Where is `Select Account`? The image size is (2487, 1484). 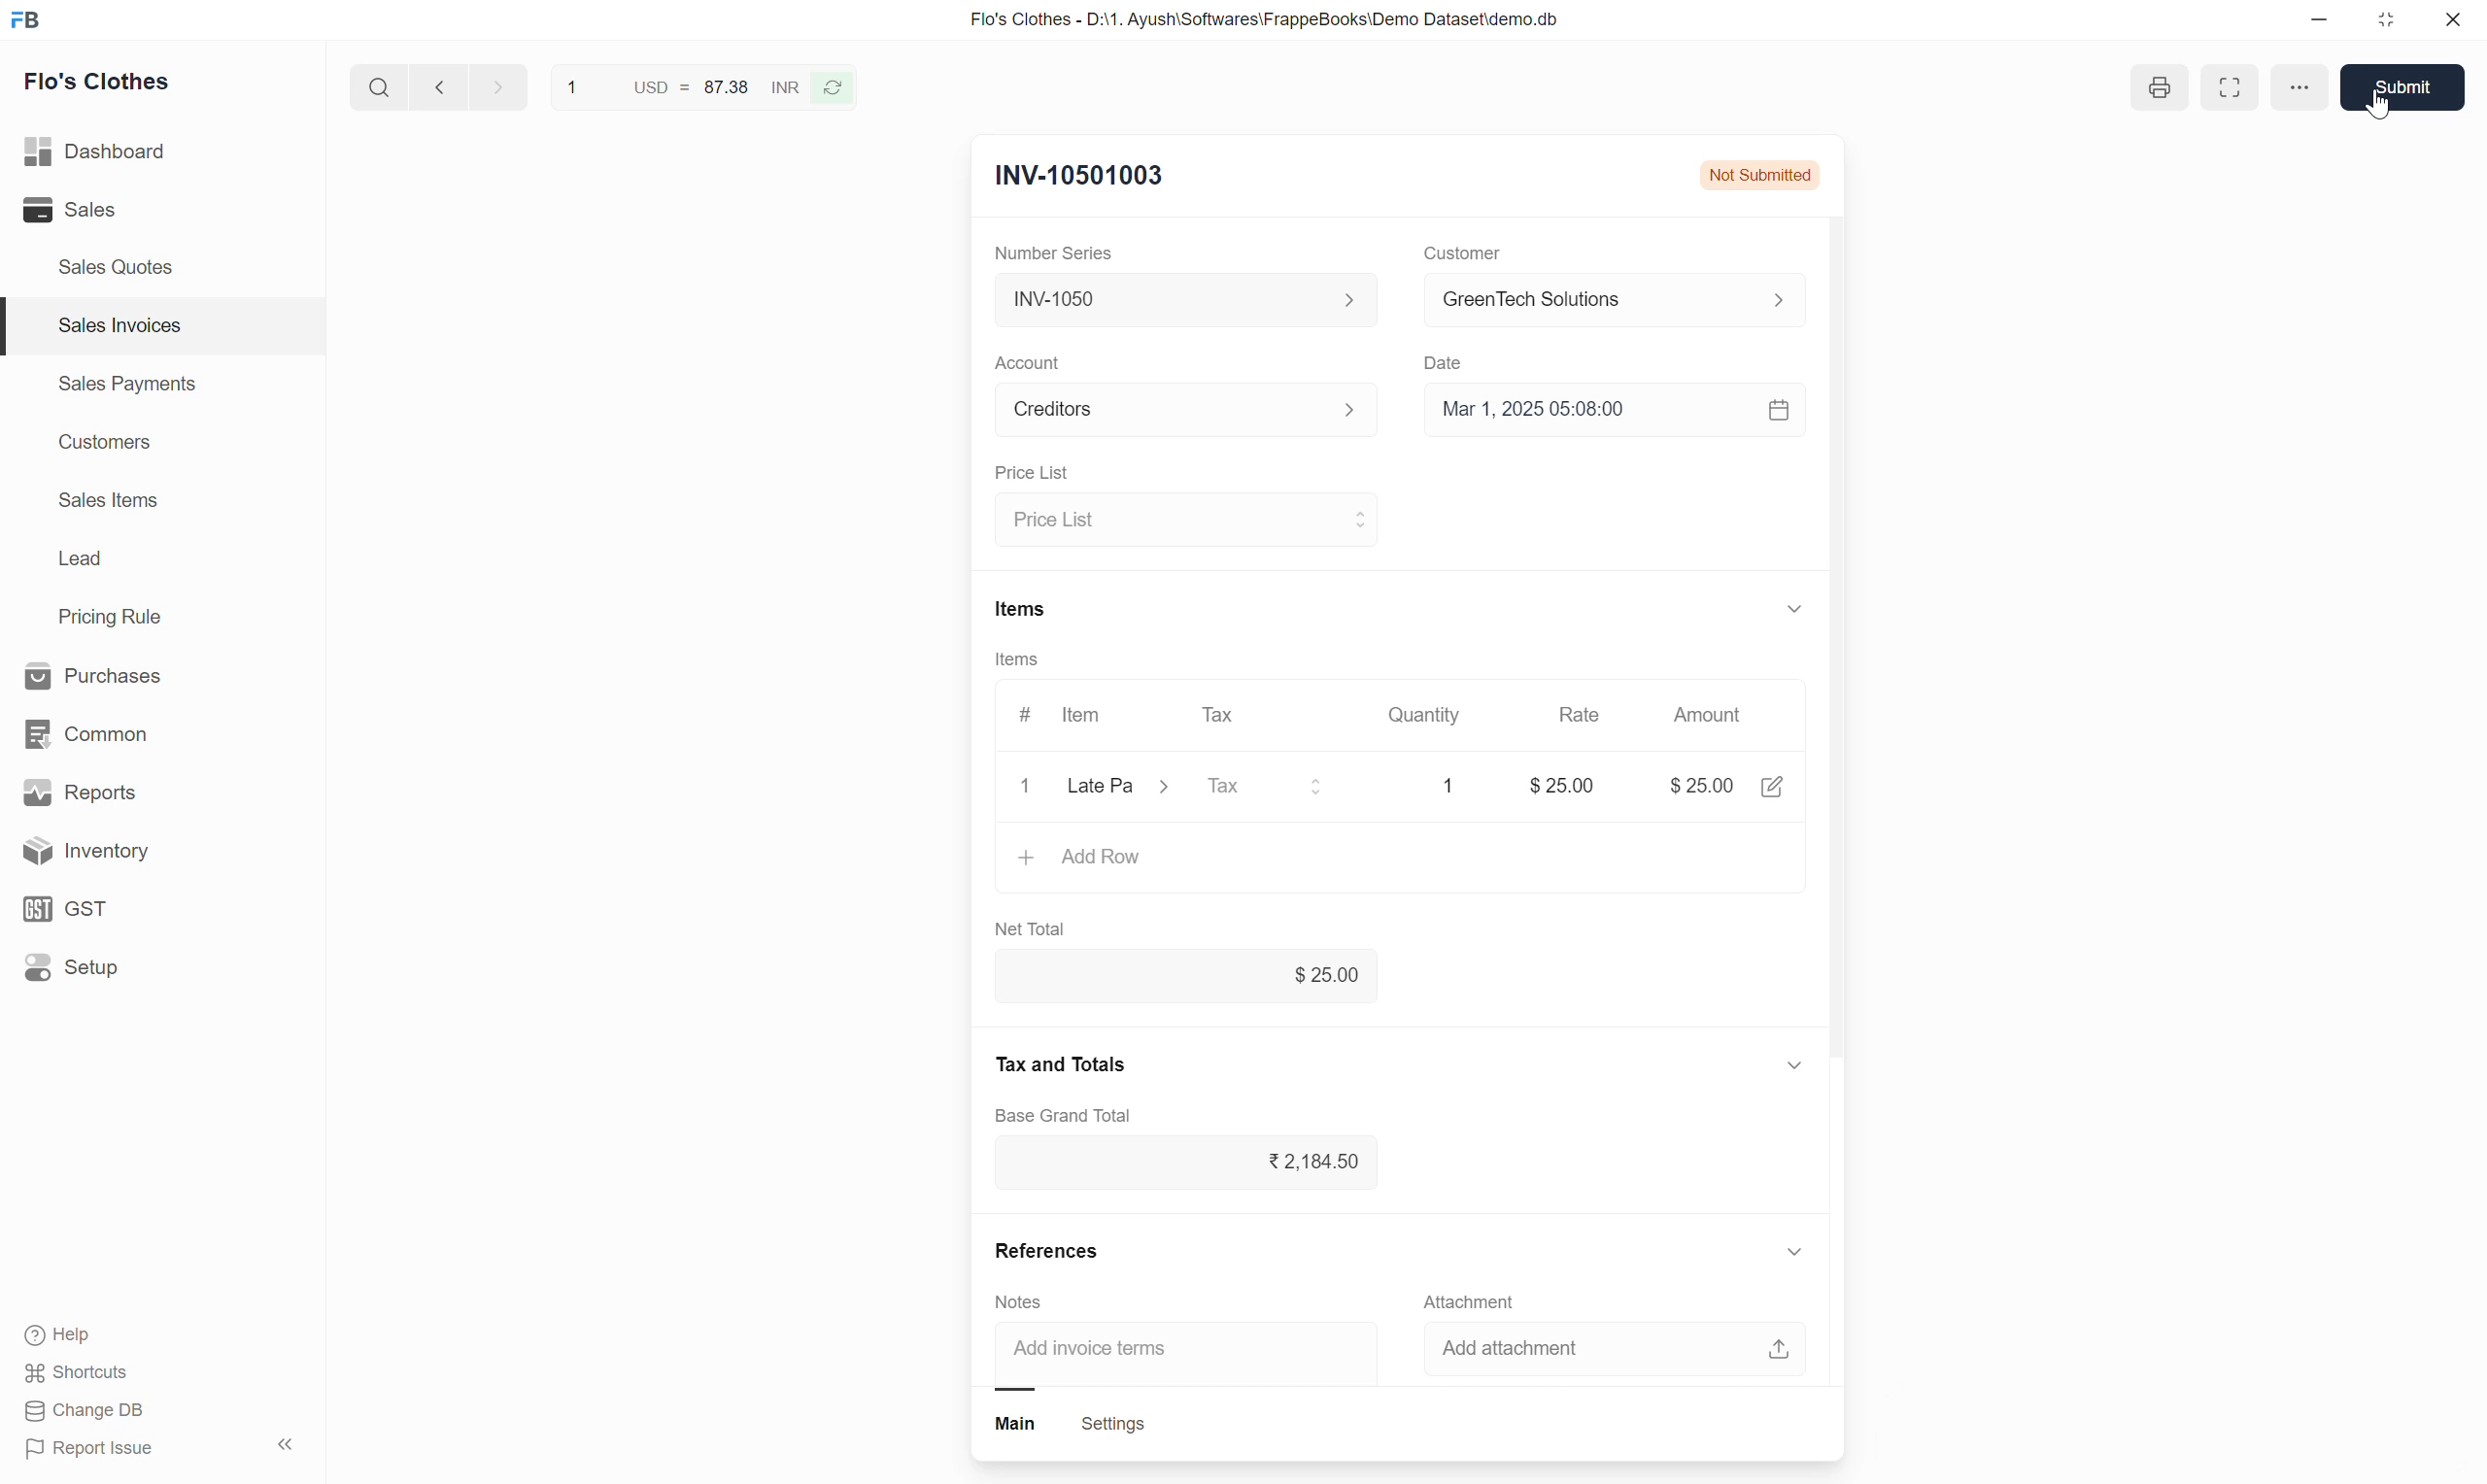
Select Account is located at coordinates (1177, 416).